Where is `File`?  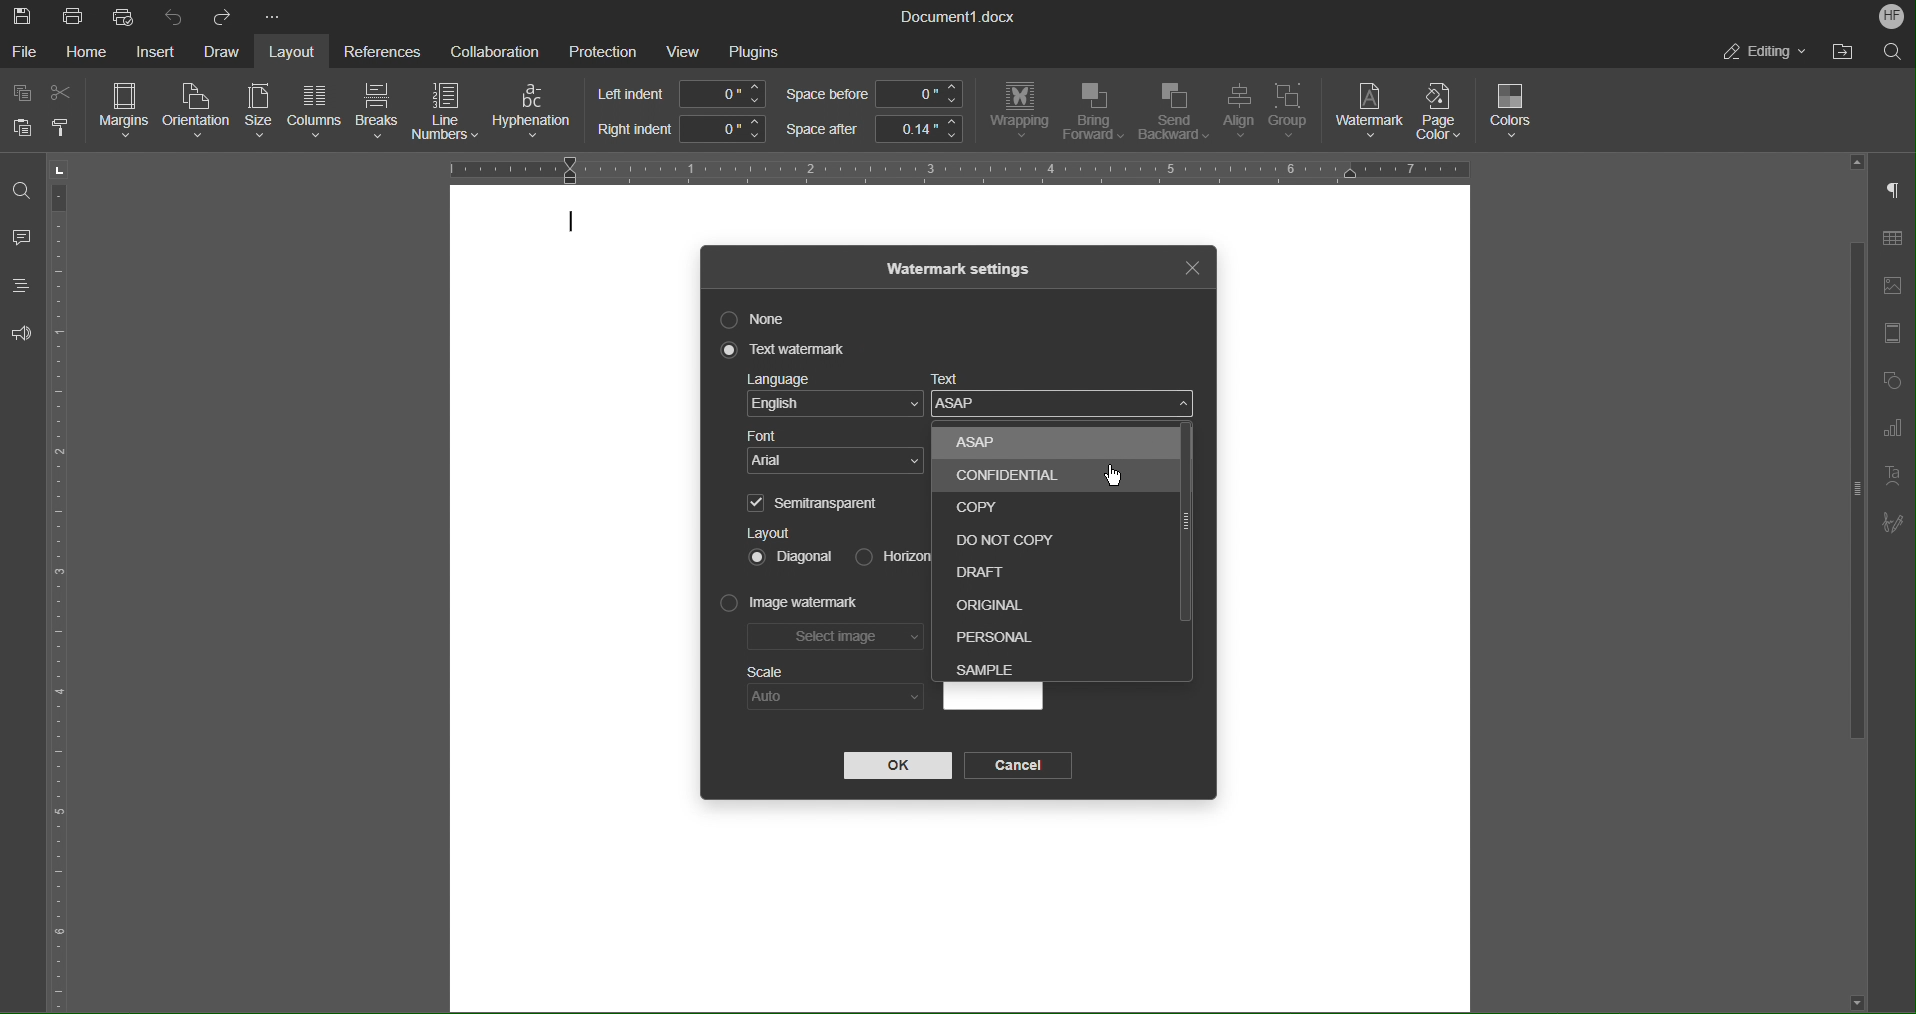 File is located at coordinates (26, 51).